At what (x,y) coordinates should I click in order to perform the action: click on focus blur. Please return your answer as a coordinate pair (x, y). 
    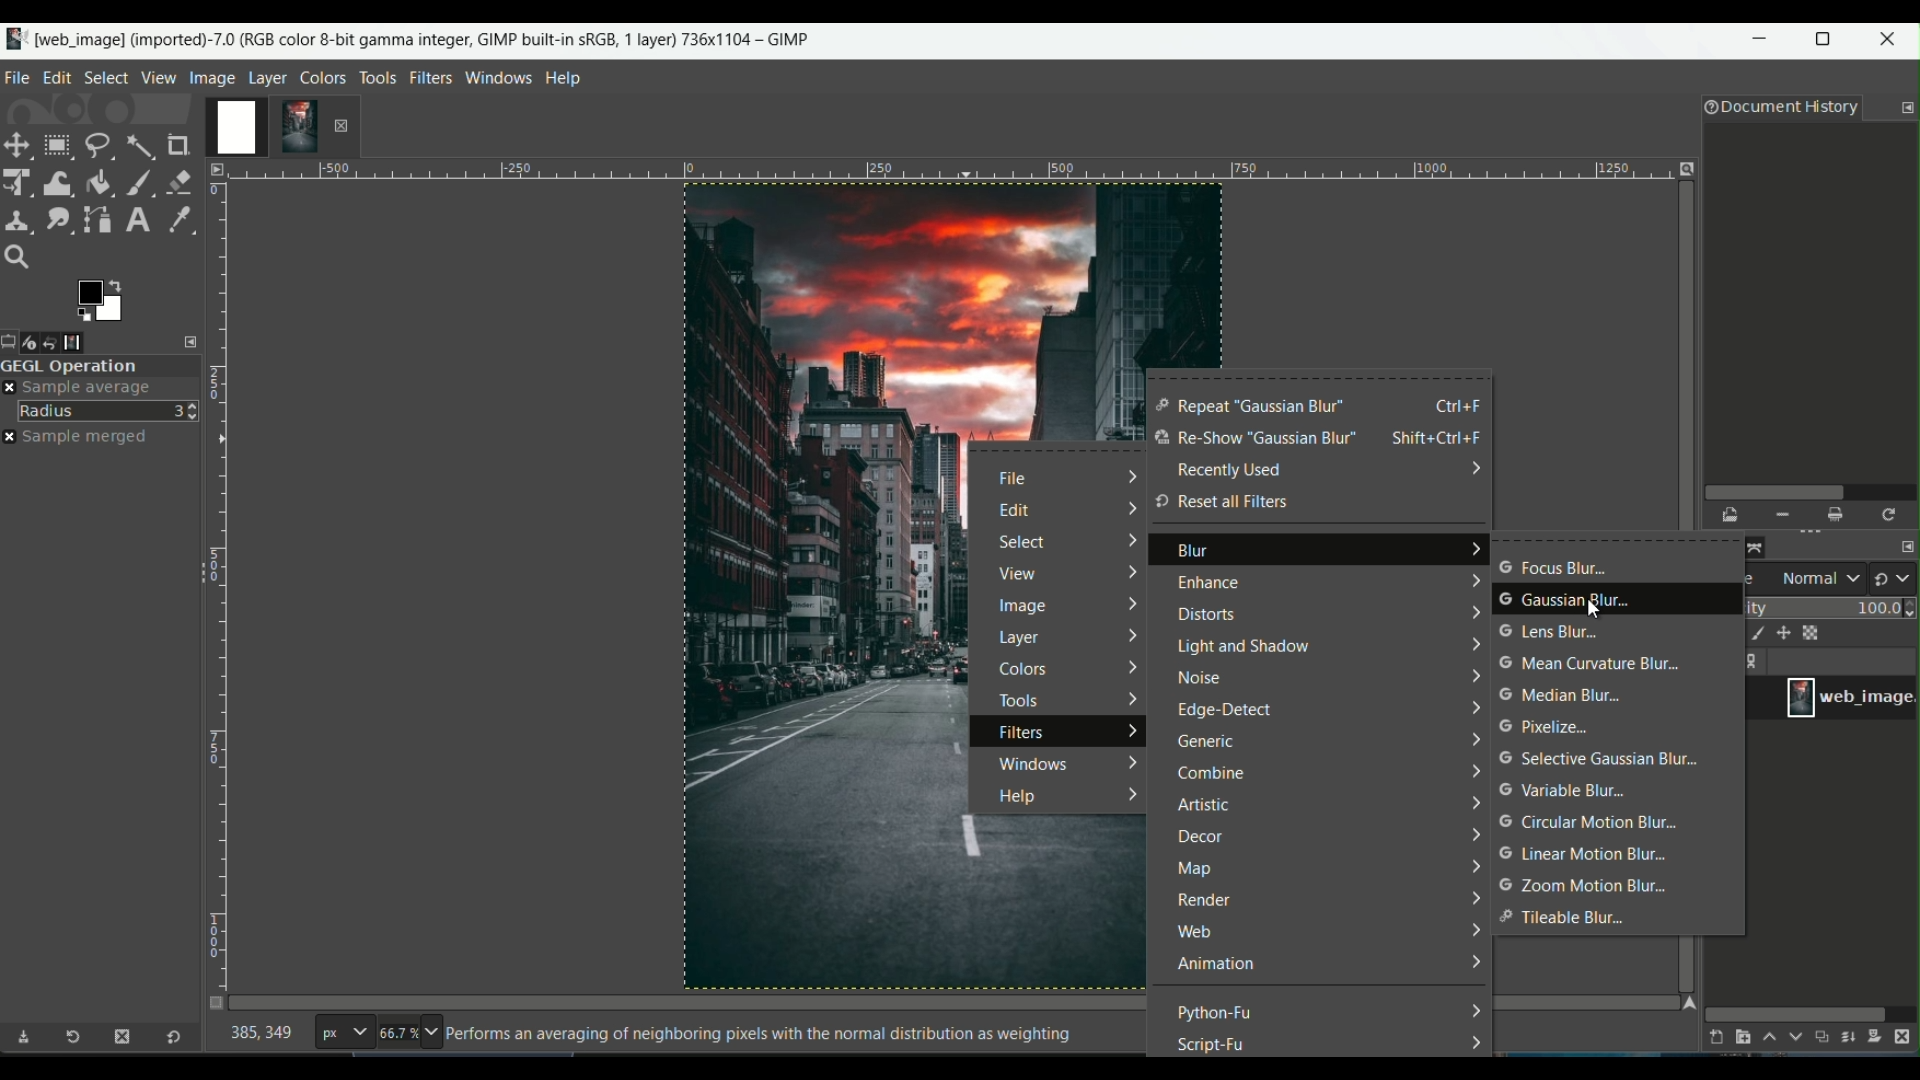
    Looking at the image, I should click on (1553, 568).